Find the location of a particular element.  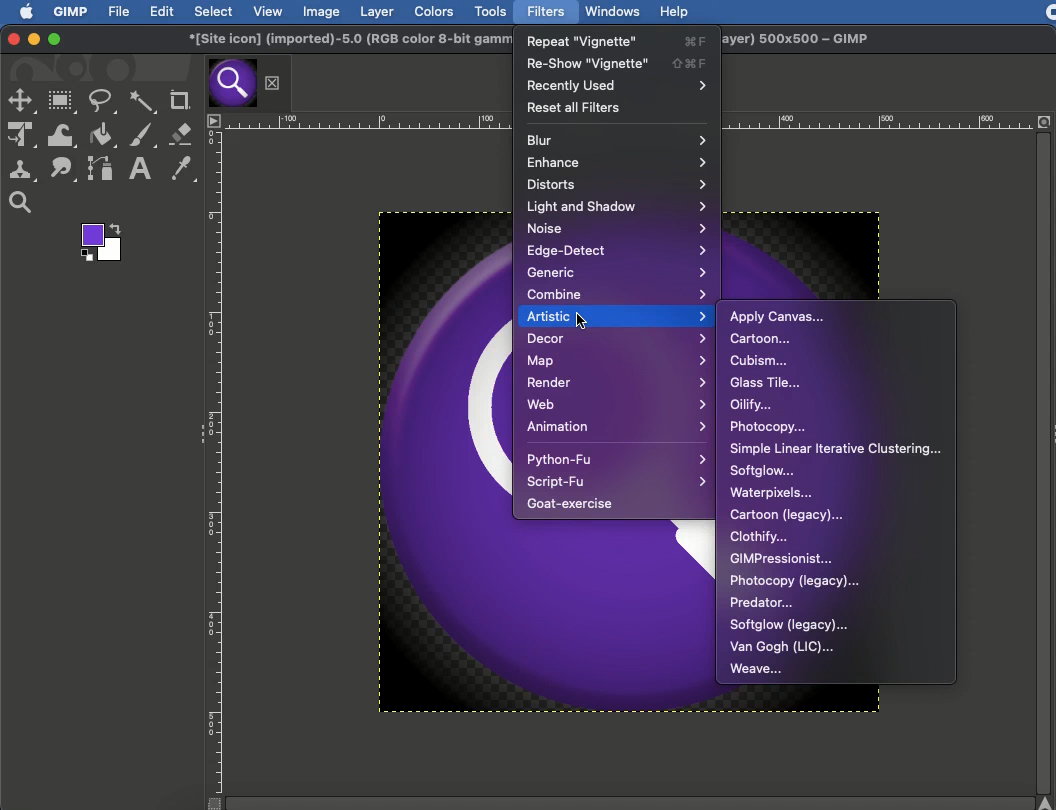

cursor is located at coordinates (582, 319).